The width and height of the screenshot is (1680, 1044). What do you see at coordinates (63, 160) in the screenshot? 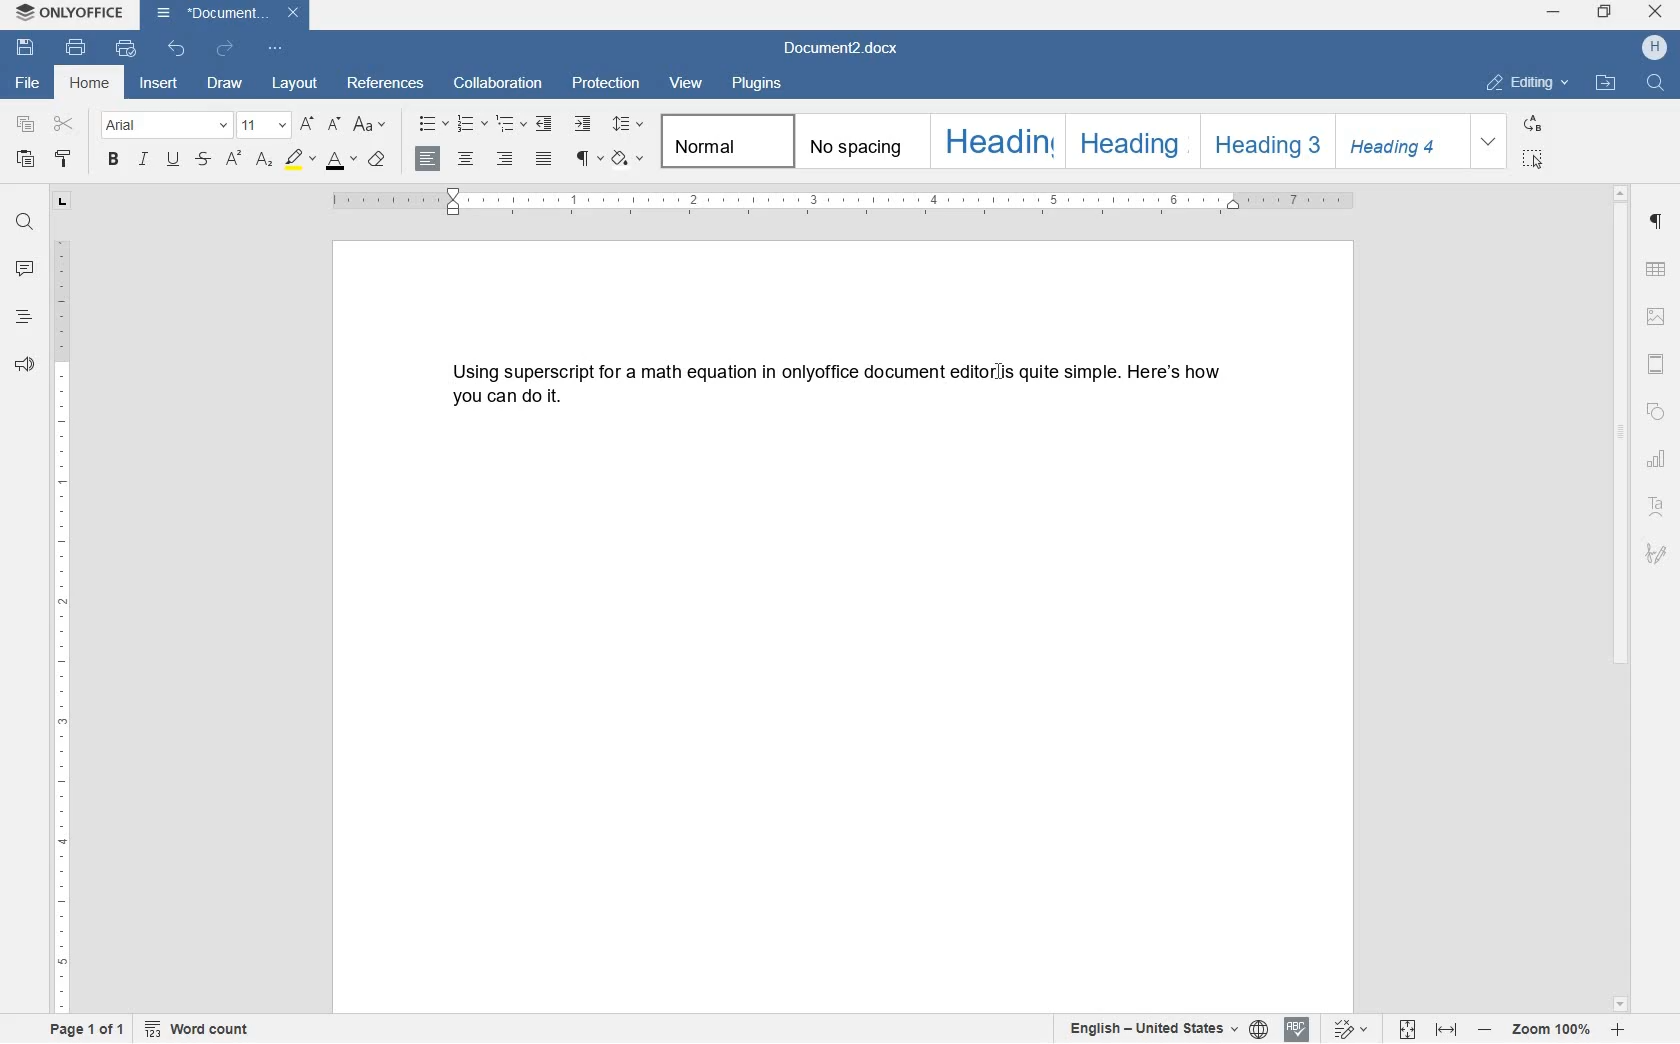
I see `copy style` at bounding box center [63, 160].